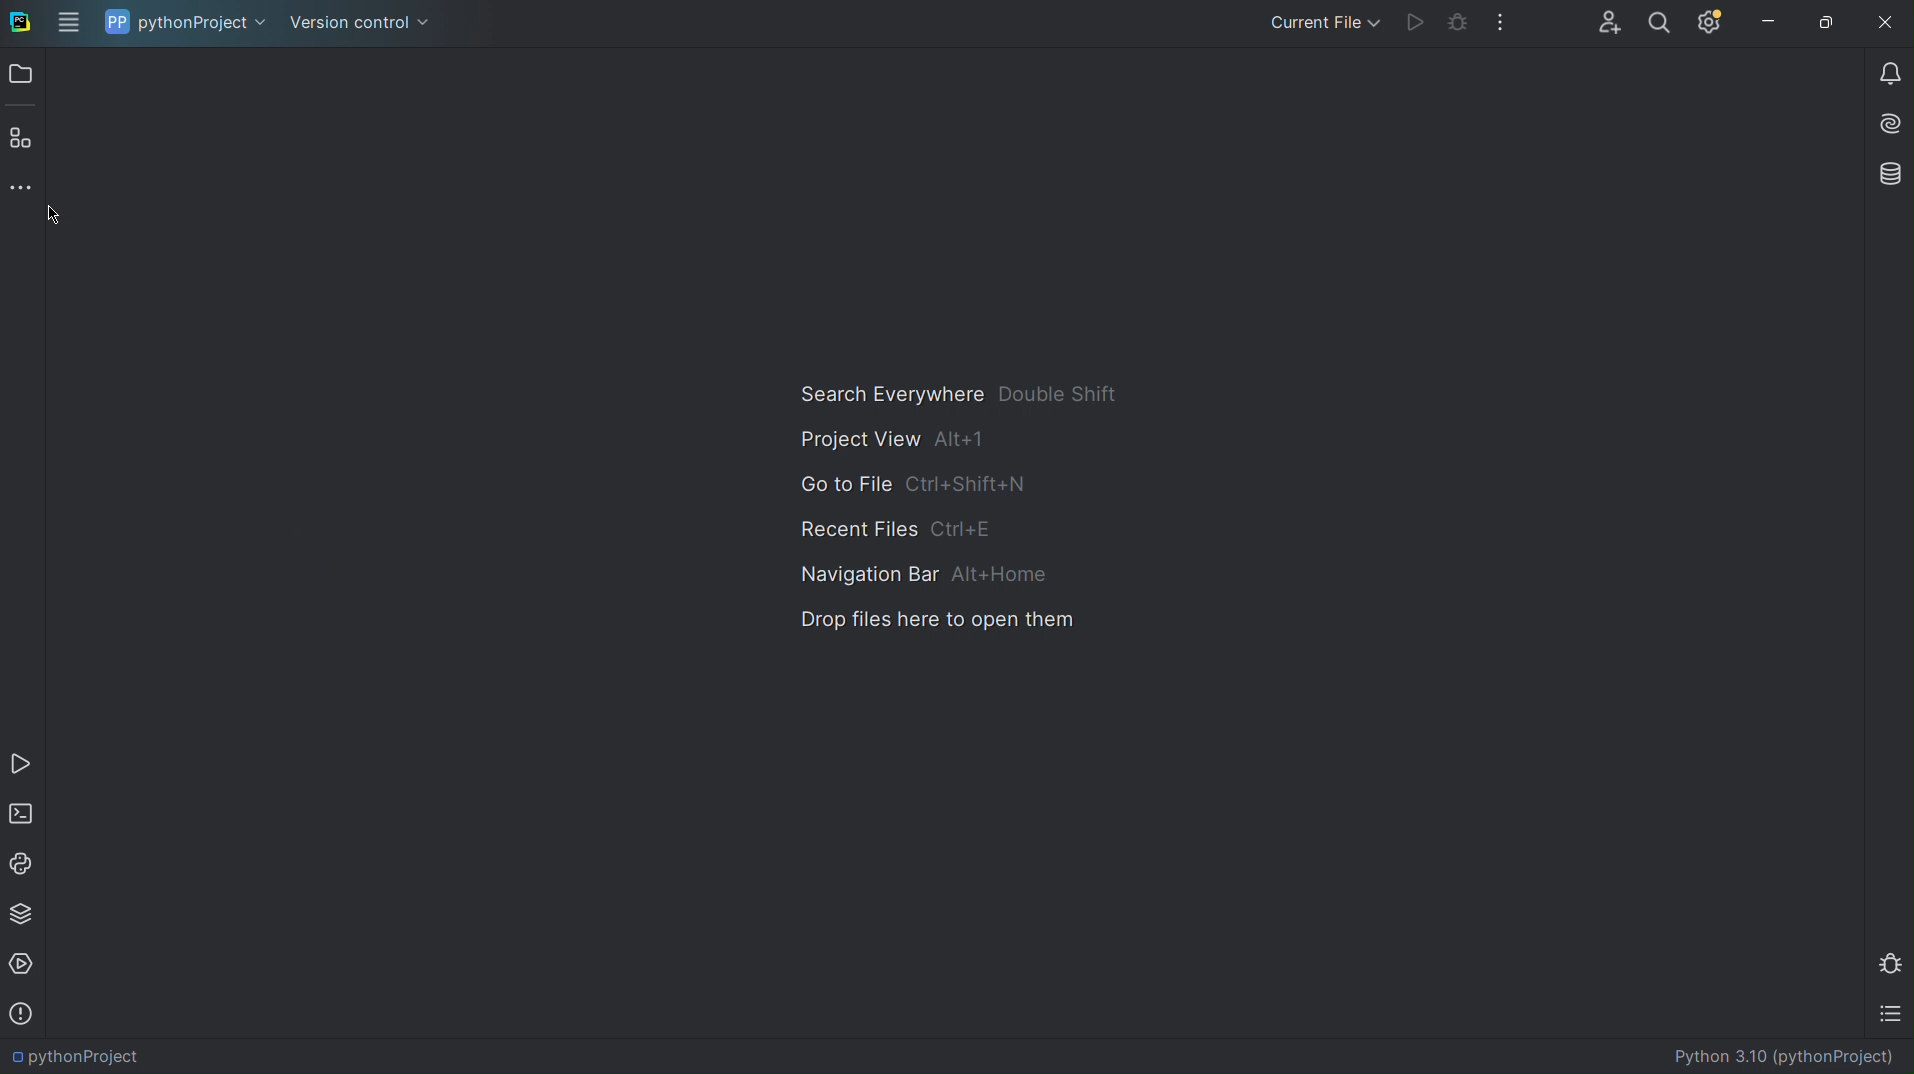  What do you see at coordinates (1608, 23) in the screenshot?
I see `Account` at bounding box center [1608, 23].